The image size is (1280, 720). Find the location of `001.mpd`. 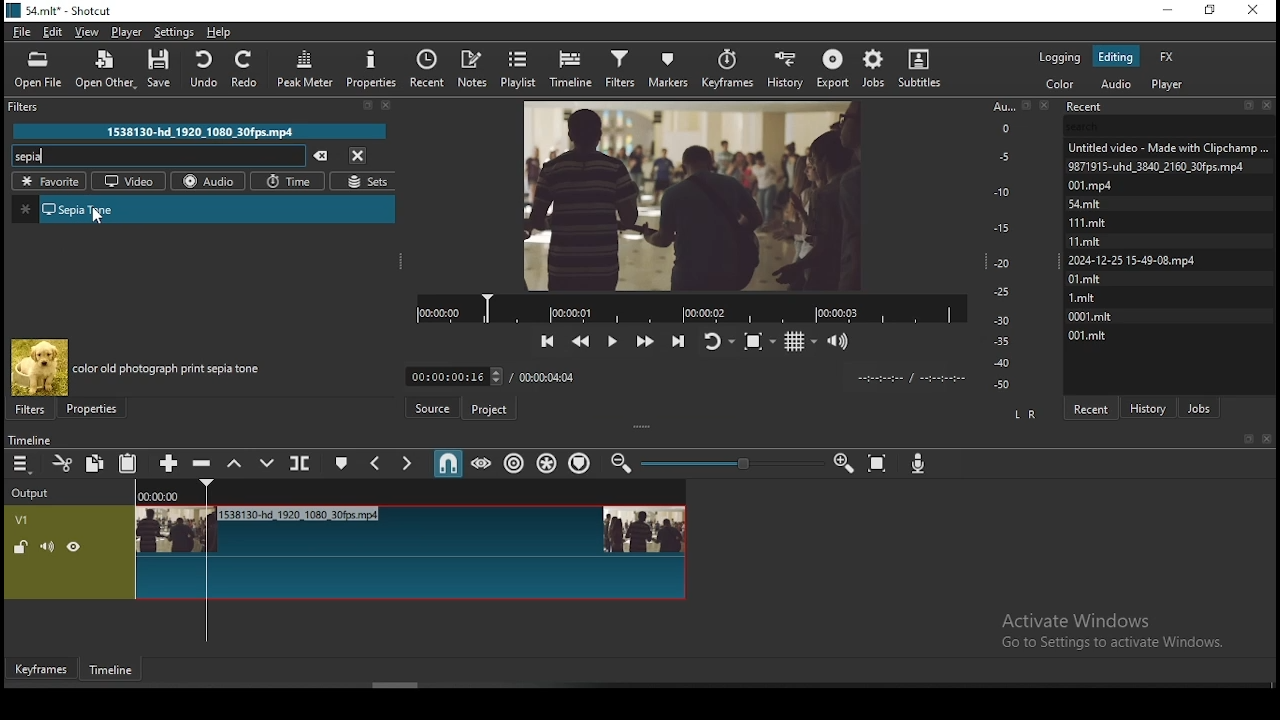

001.mpd is located at coordinates (1092, 185).